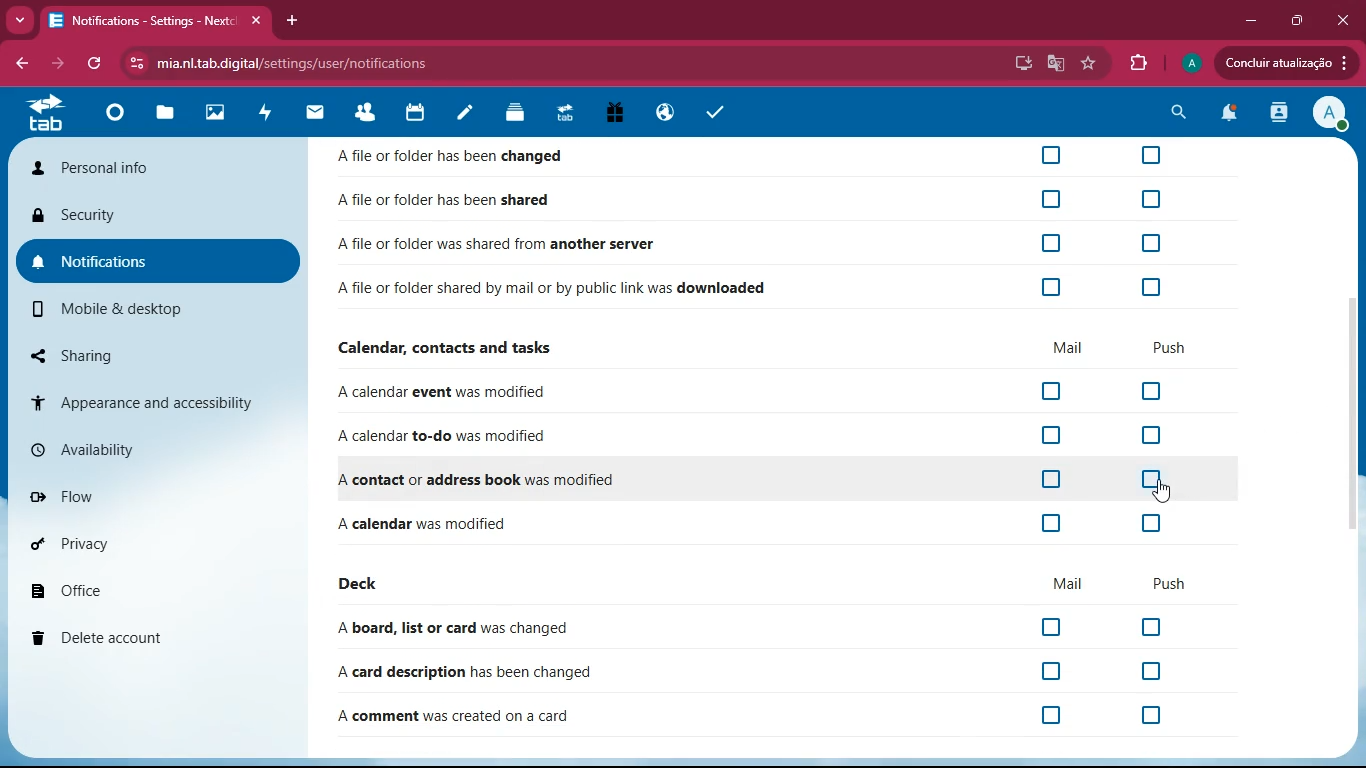 This screenshot has height=768, width=1366. I want to click on minimize, so click(1246, 21).